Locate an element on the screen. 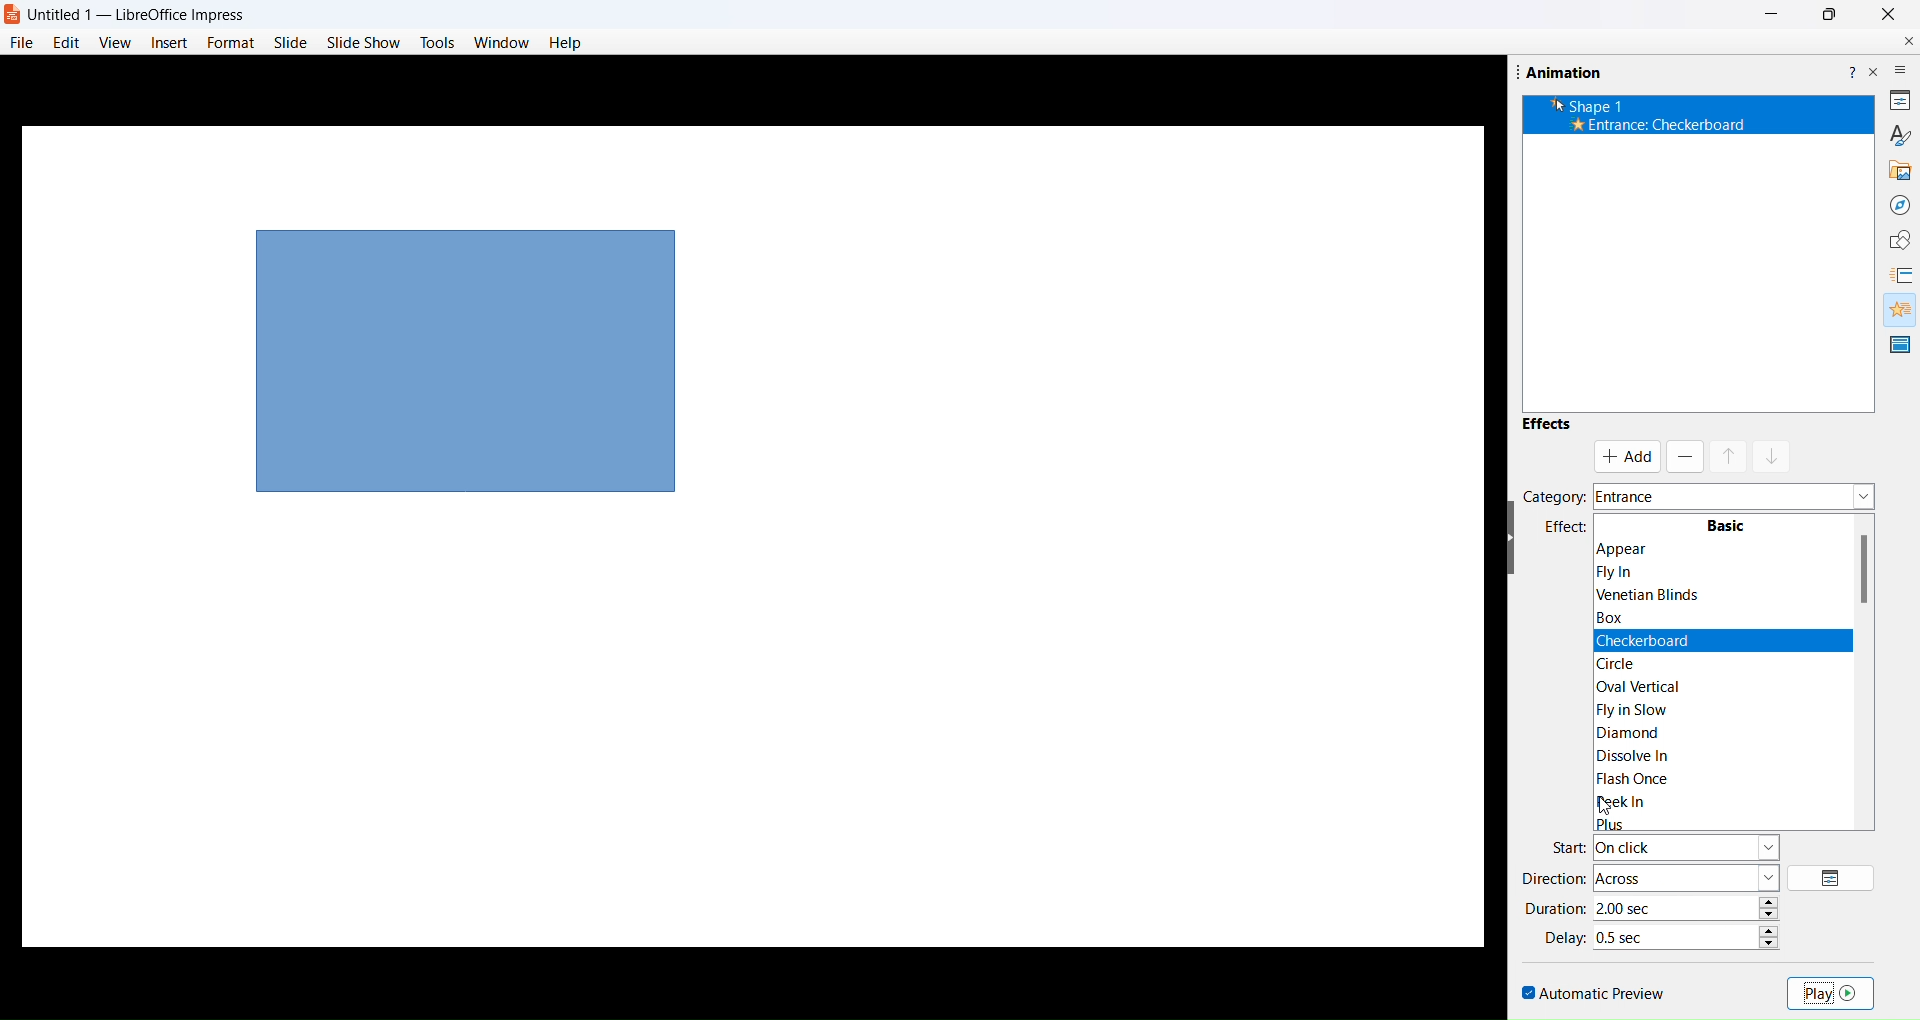 This screenshot has width=1920, height=1020. gallery is located at coordinates (1896, 170).